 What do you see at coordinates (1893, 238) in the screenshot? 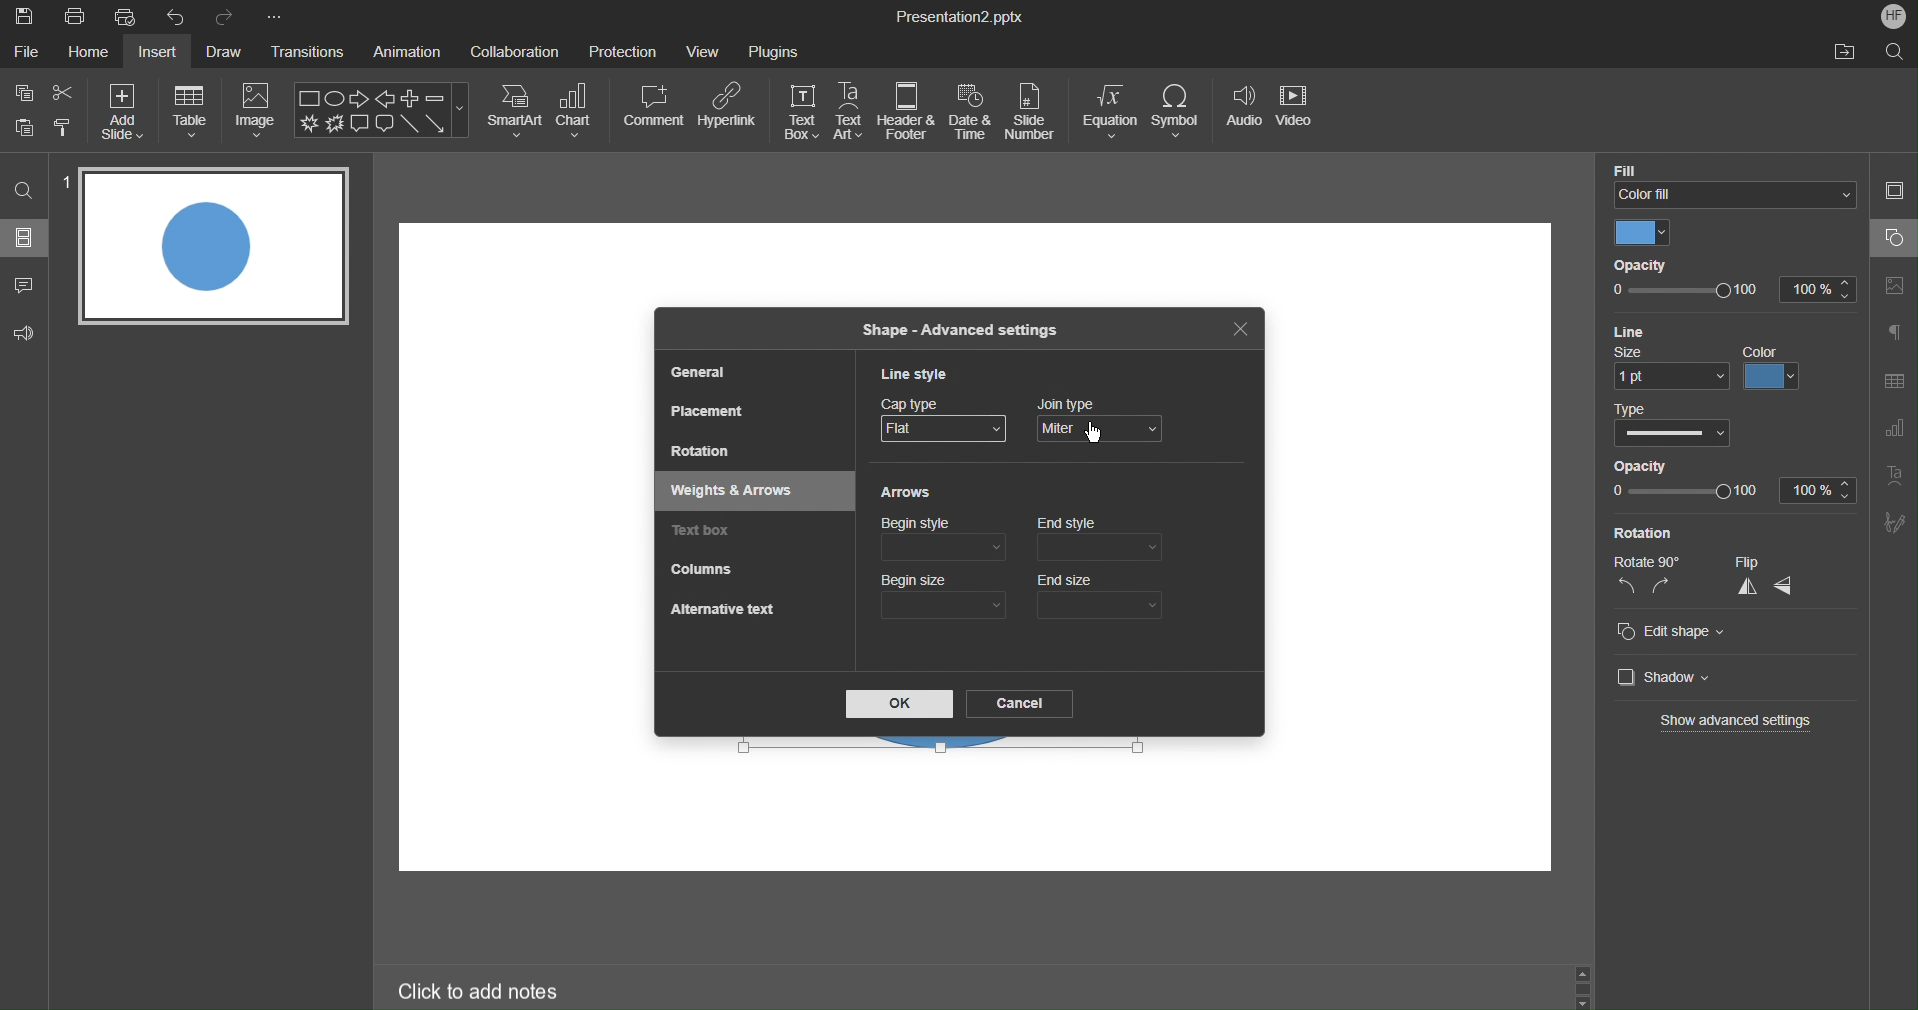
I see `Shape Settings` at bounding box center [1893, 238].